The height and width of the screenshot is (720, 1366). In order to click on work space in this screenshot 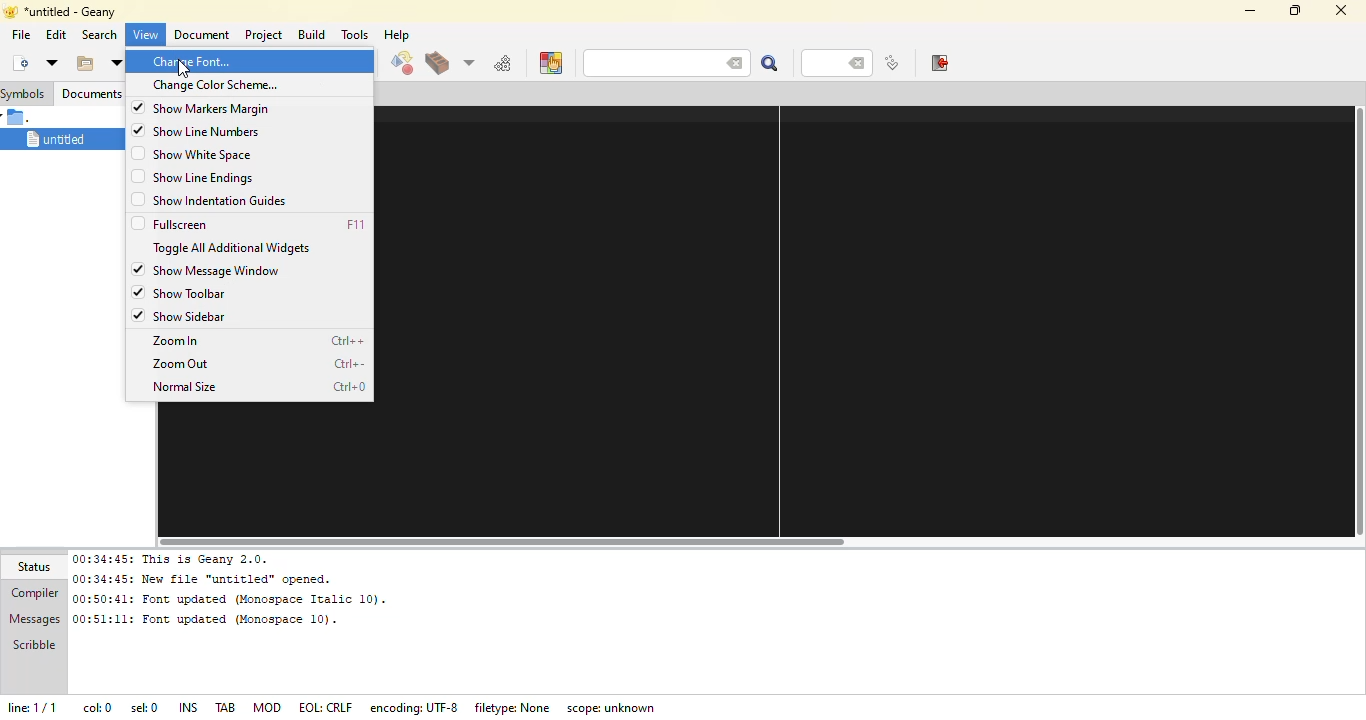, I will do `click(849, 318)`.